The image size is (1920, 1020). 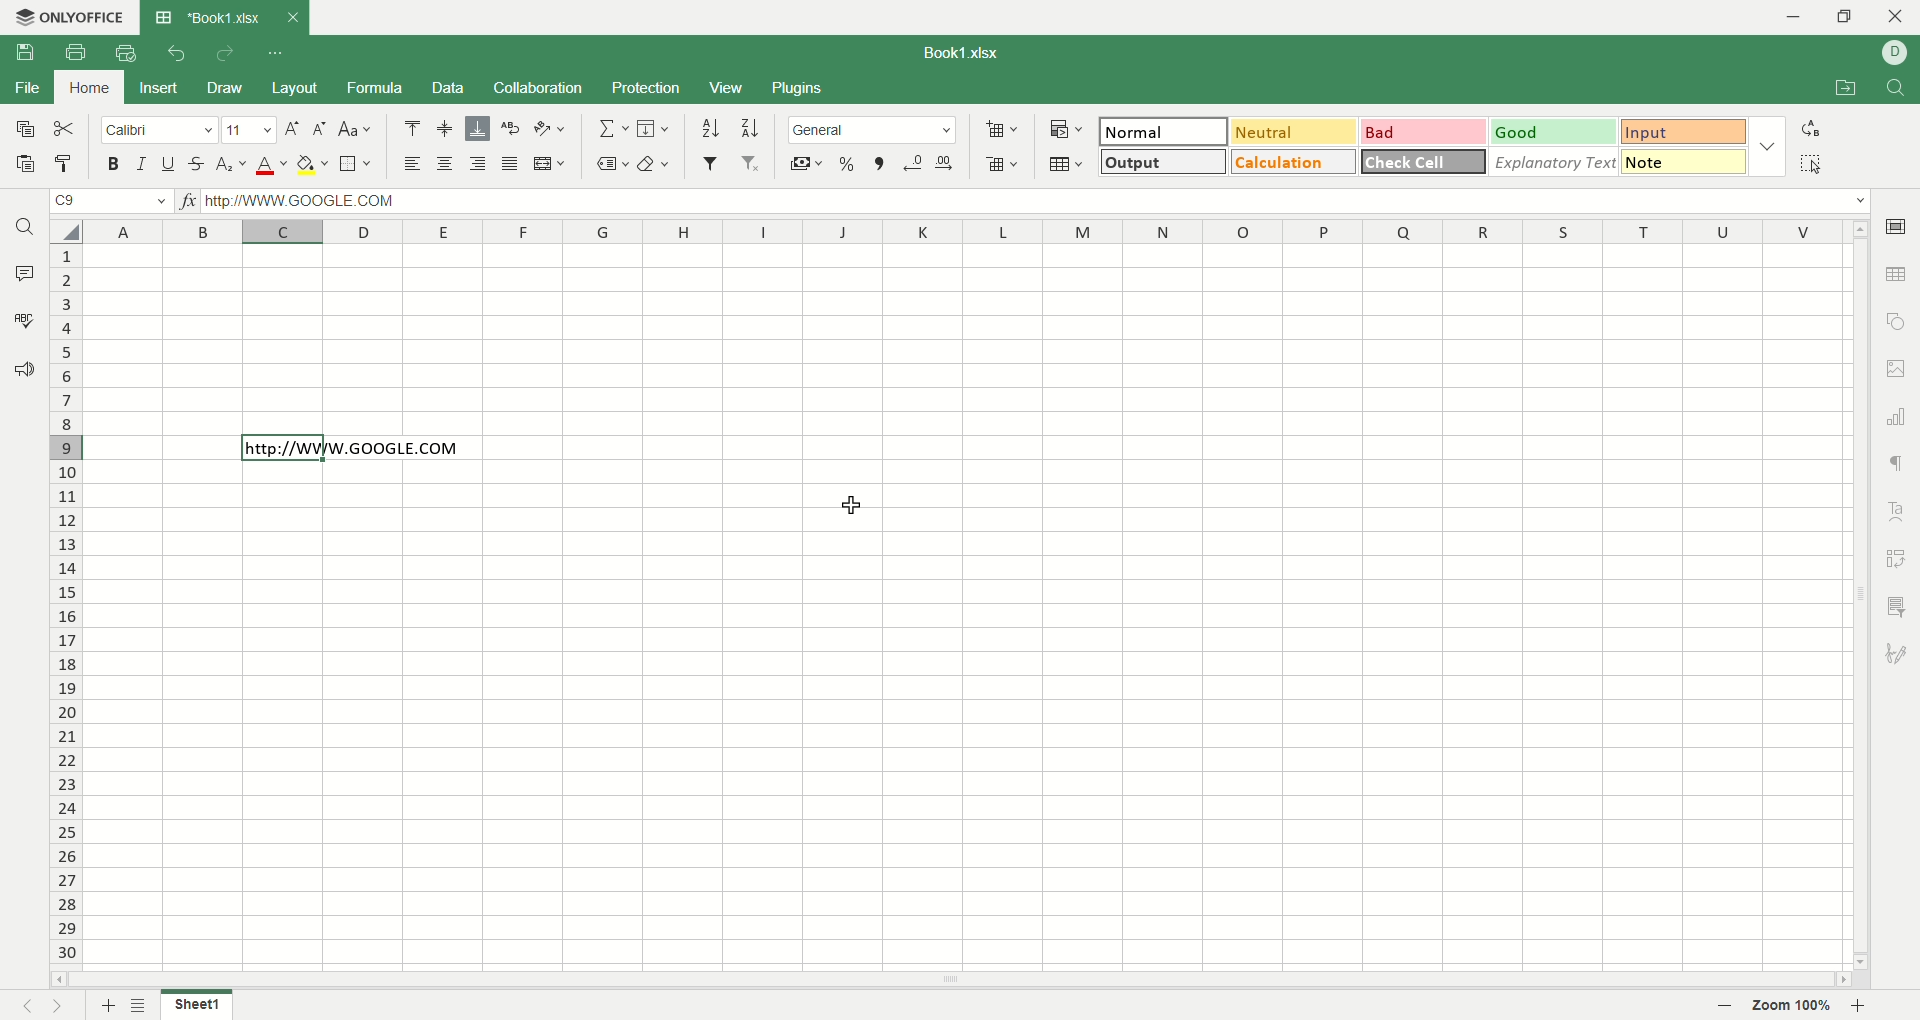 What do you see at coordinates (1000, 163) in the screenshot?
I see `remove cell` at bounding box center [1000, 163].